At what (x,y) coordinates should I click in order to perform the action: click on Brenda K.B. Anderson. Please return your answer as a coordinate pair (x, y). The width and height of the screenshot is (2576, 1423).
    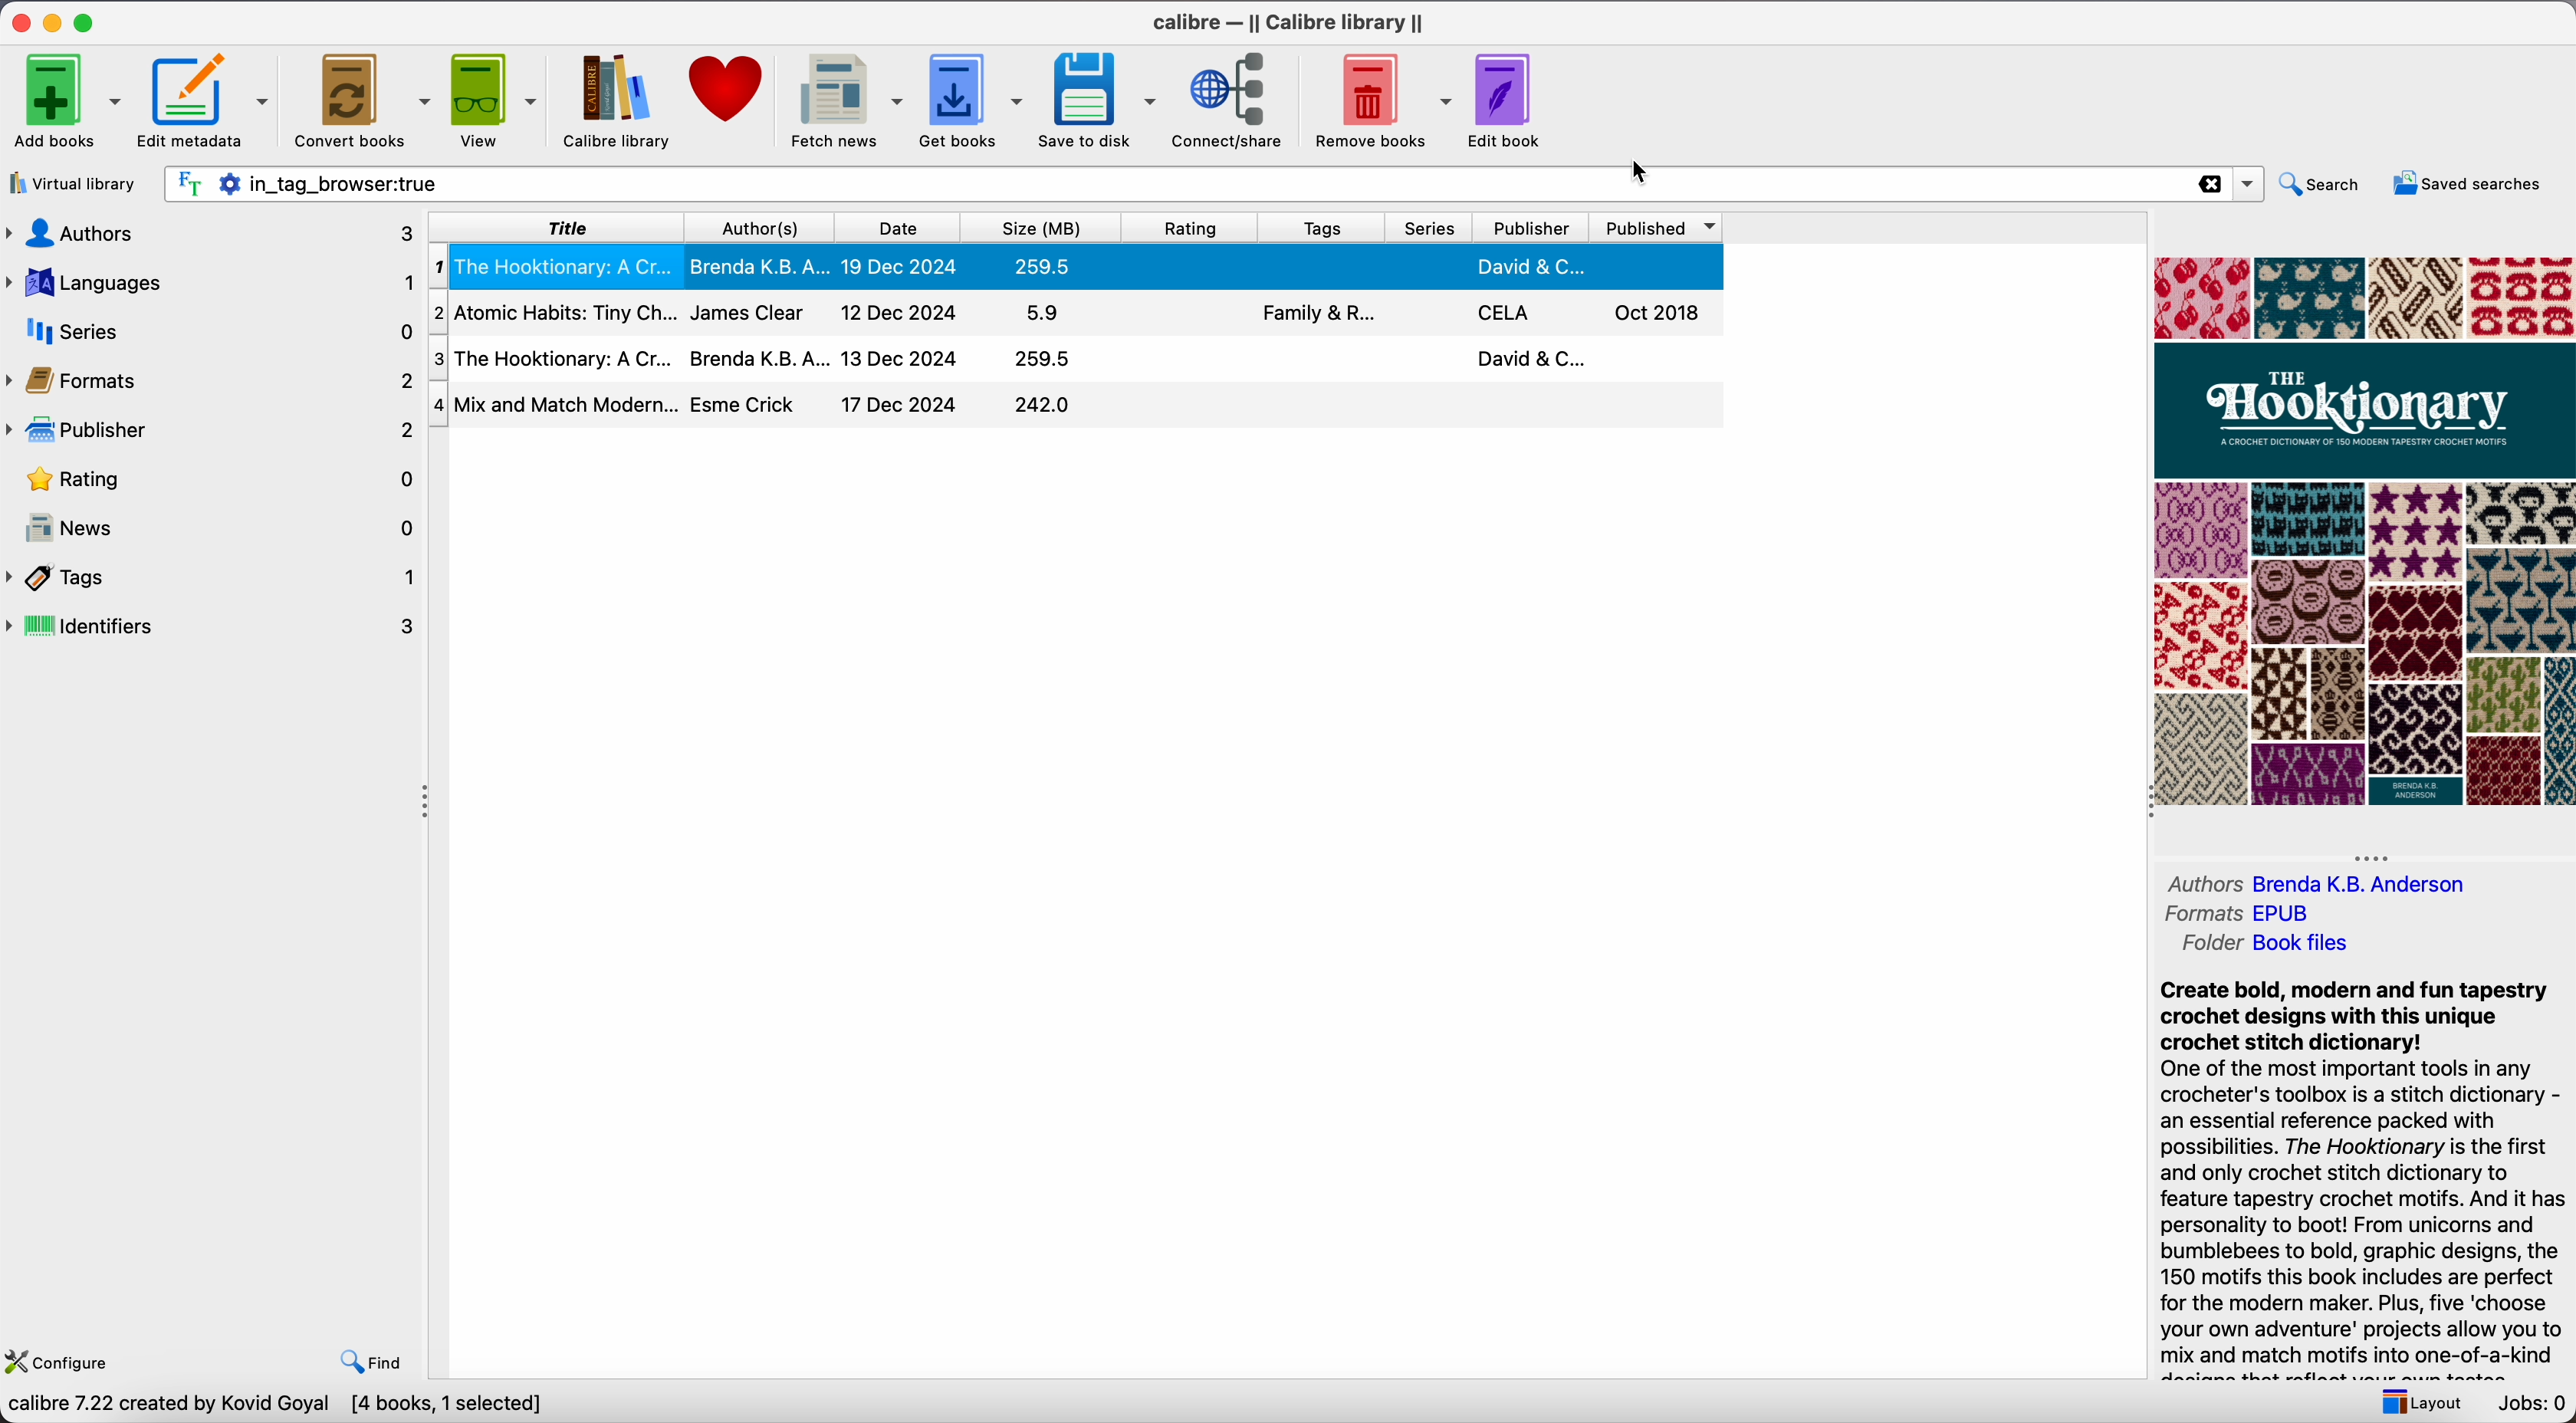
    Looking at the image, I should click on (2358, 885).